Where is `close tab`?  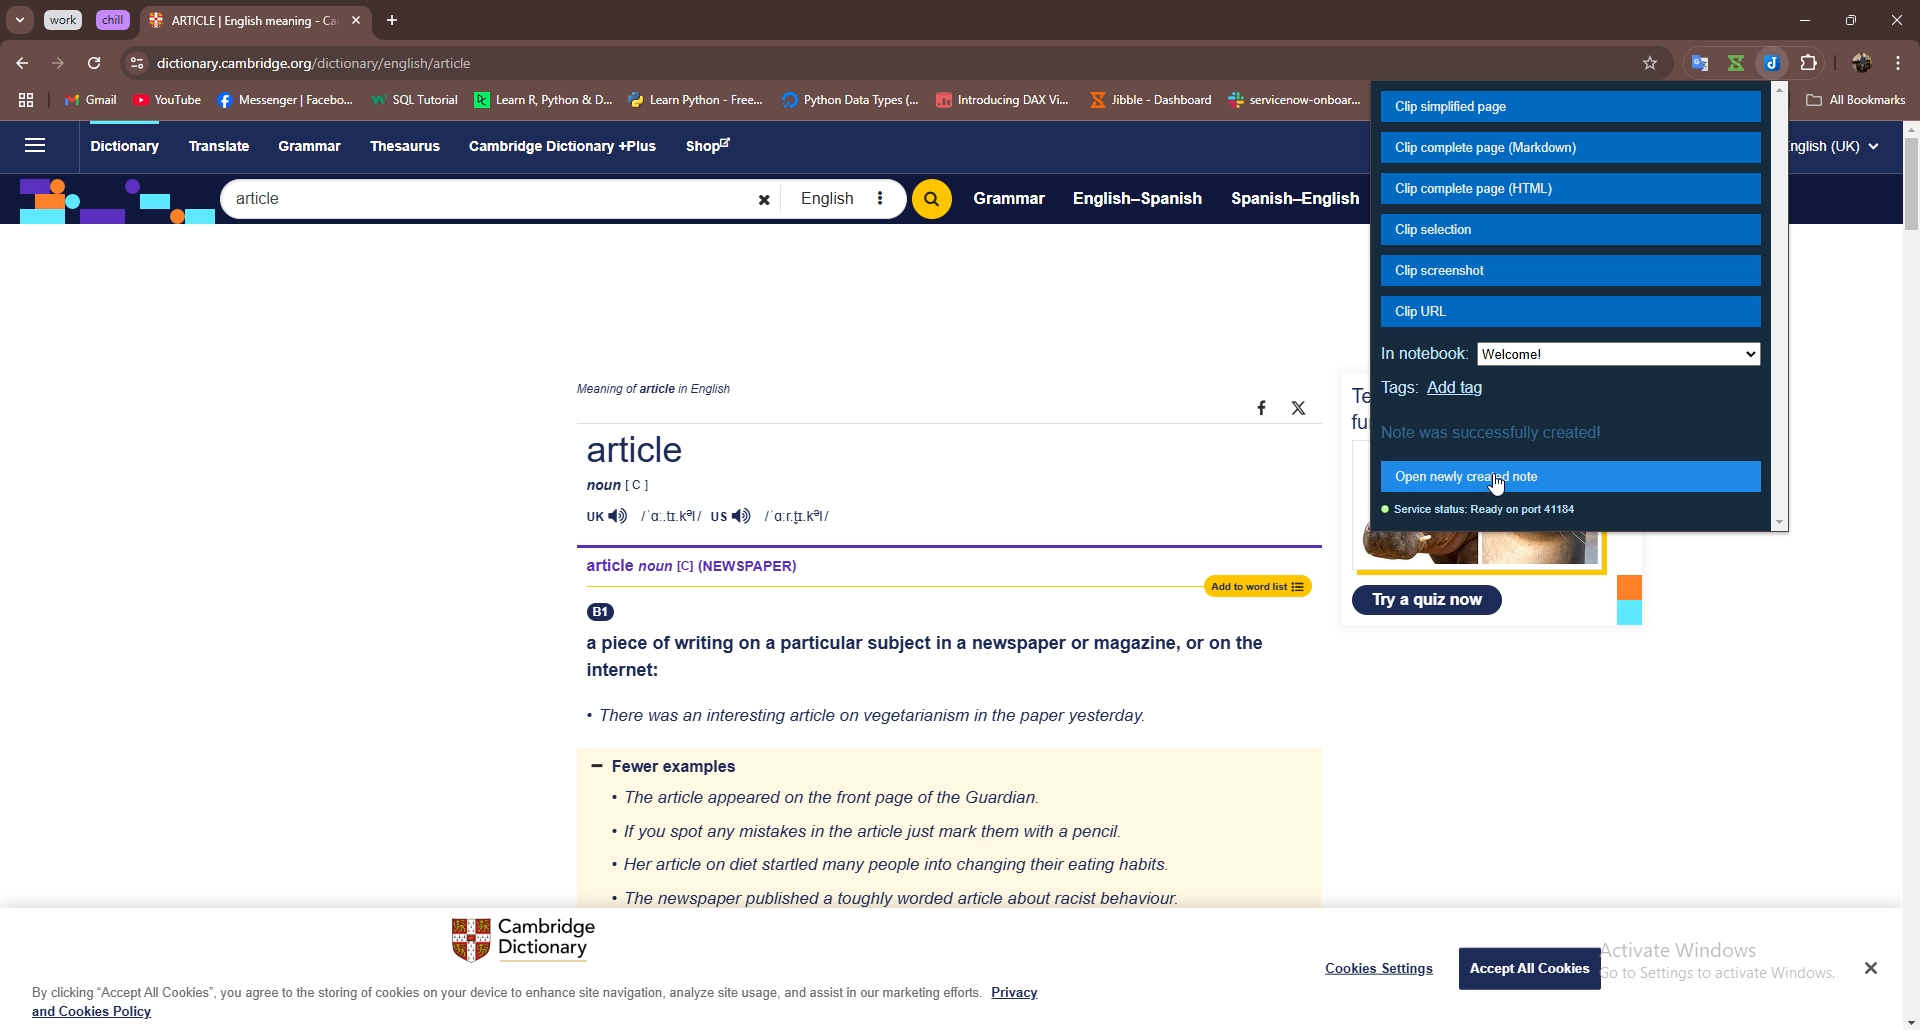
close tab is located at coordinates (356, 20).